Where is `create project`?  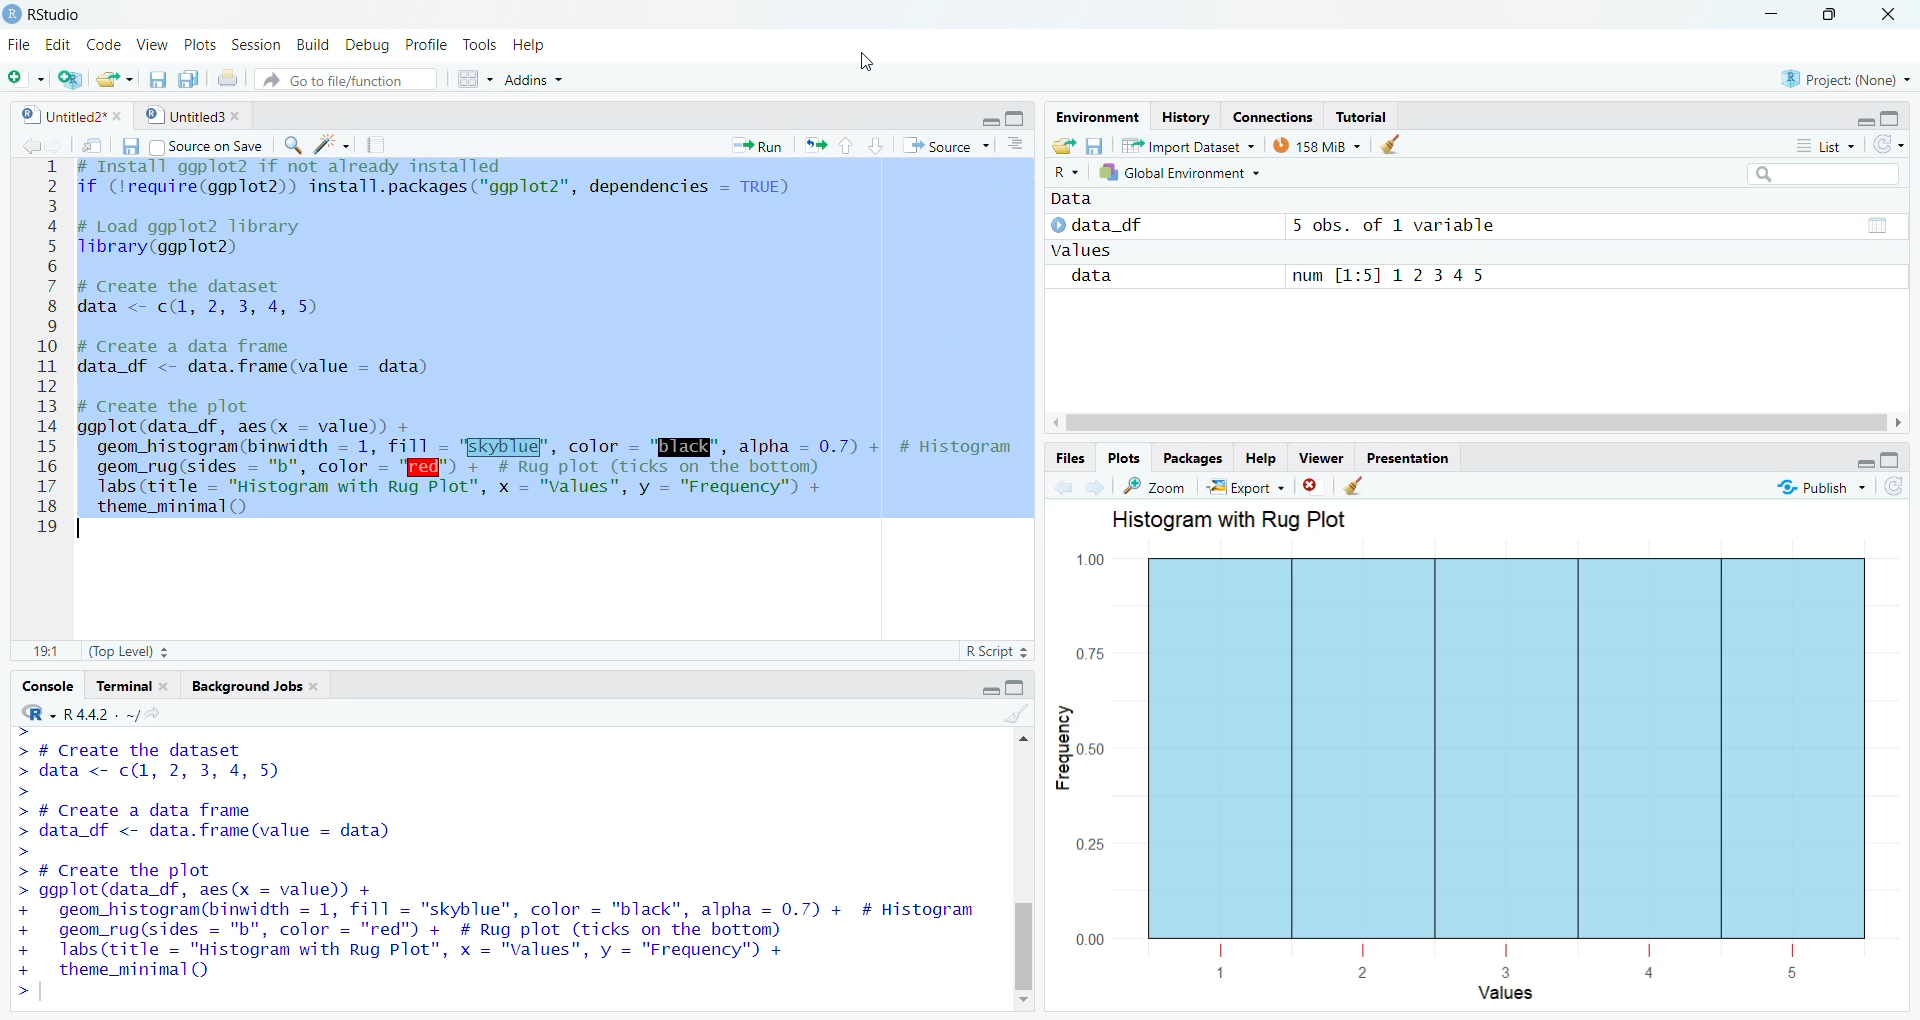 create project is located at coordinates (69, 79).